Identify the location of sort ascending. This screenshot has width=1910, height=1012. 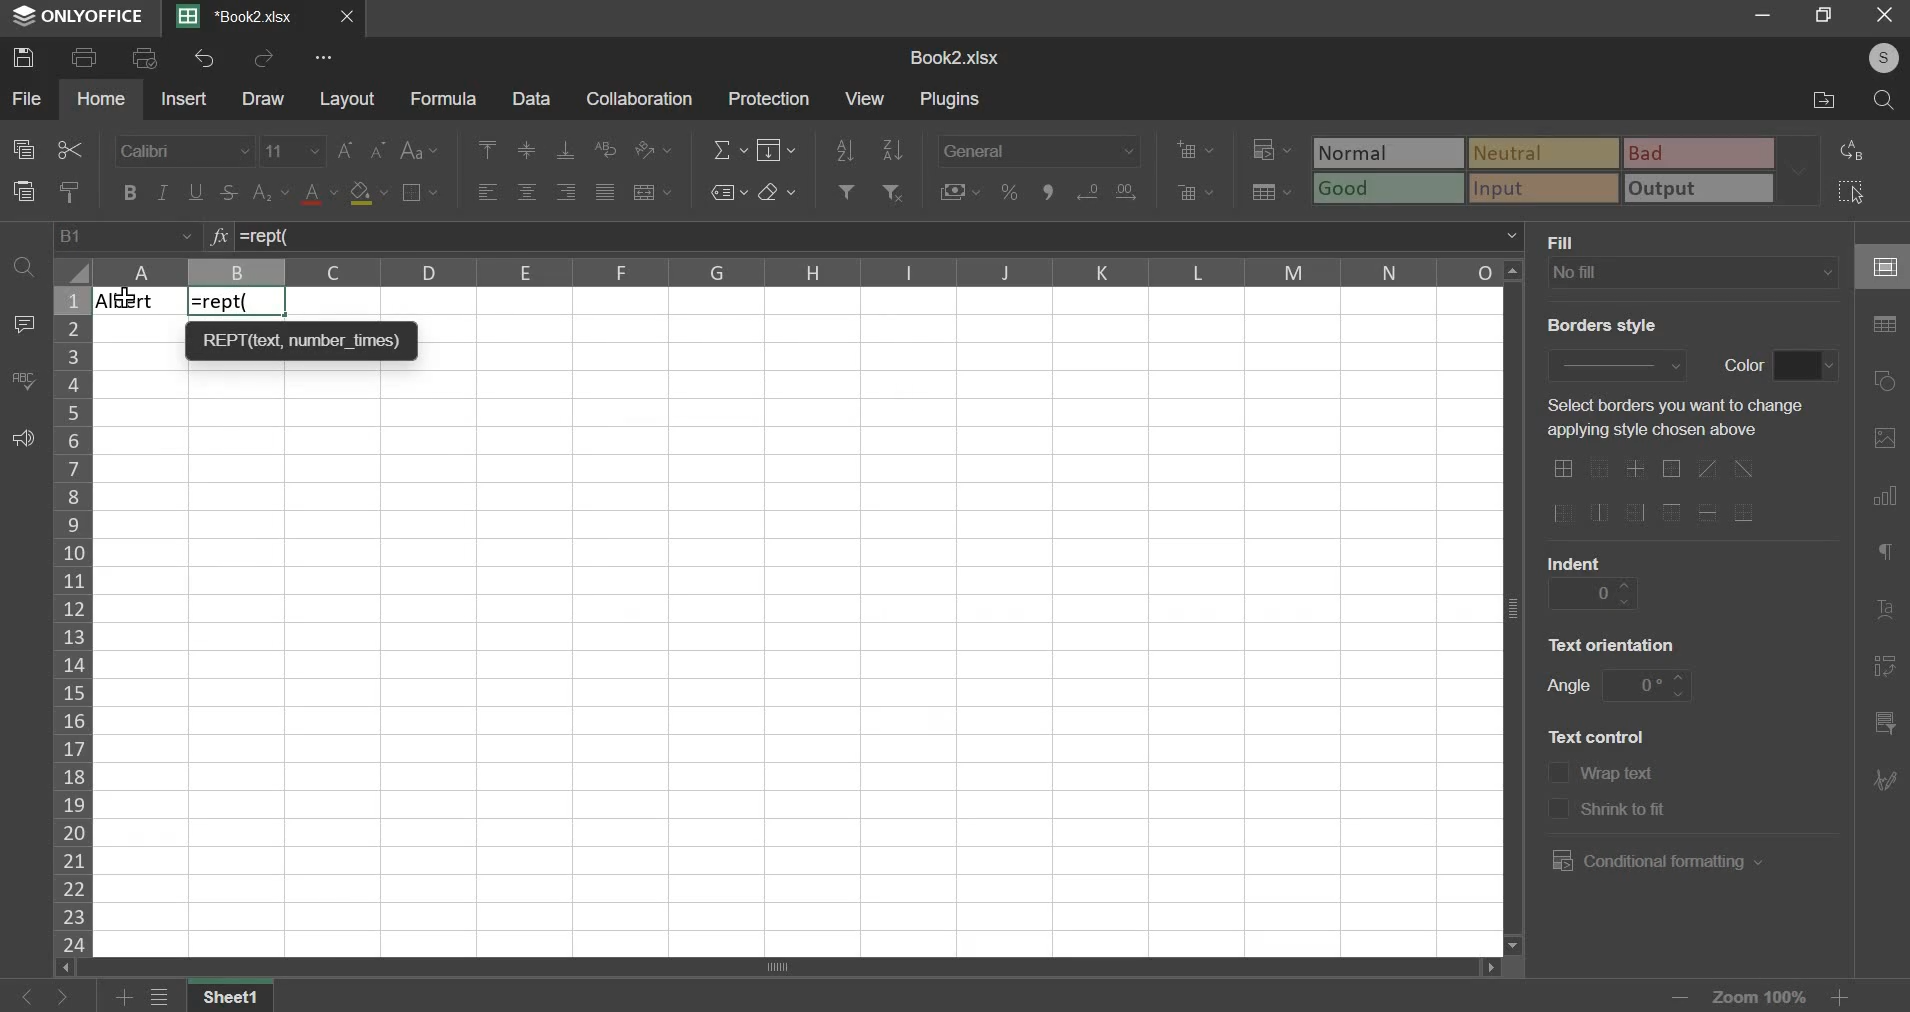
(845, 150).